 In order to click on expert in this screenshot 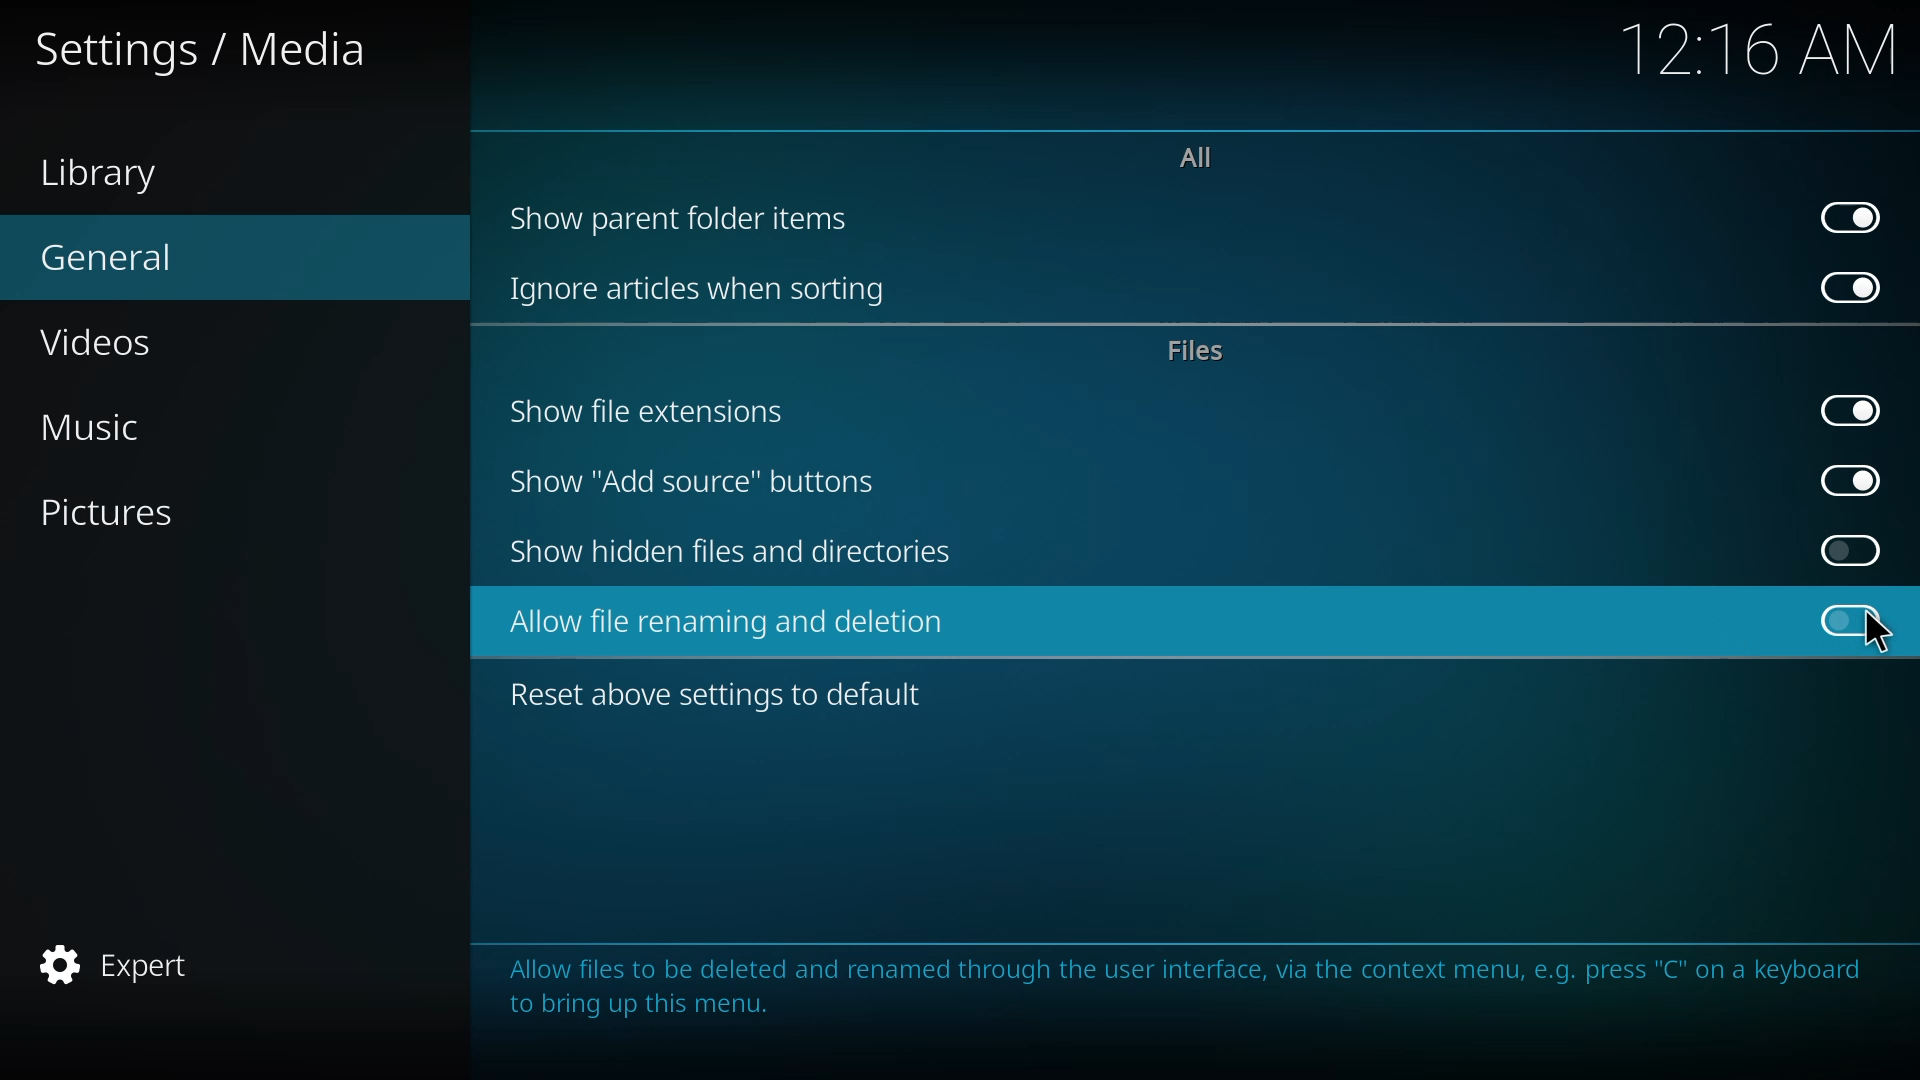, I will do `click(122, 961)`.